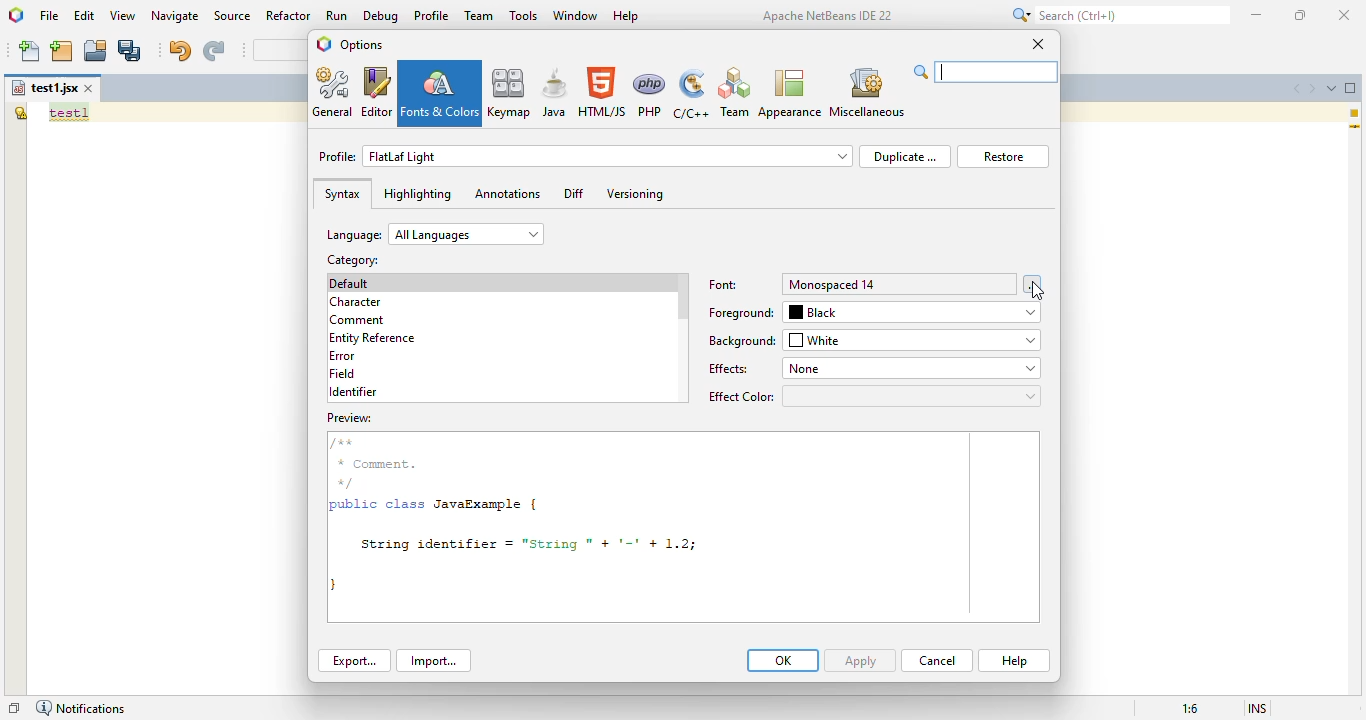  Describe the element at coordinates (1014, 661) in the screenshot. I see `help` at that location.